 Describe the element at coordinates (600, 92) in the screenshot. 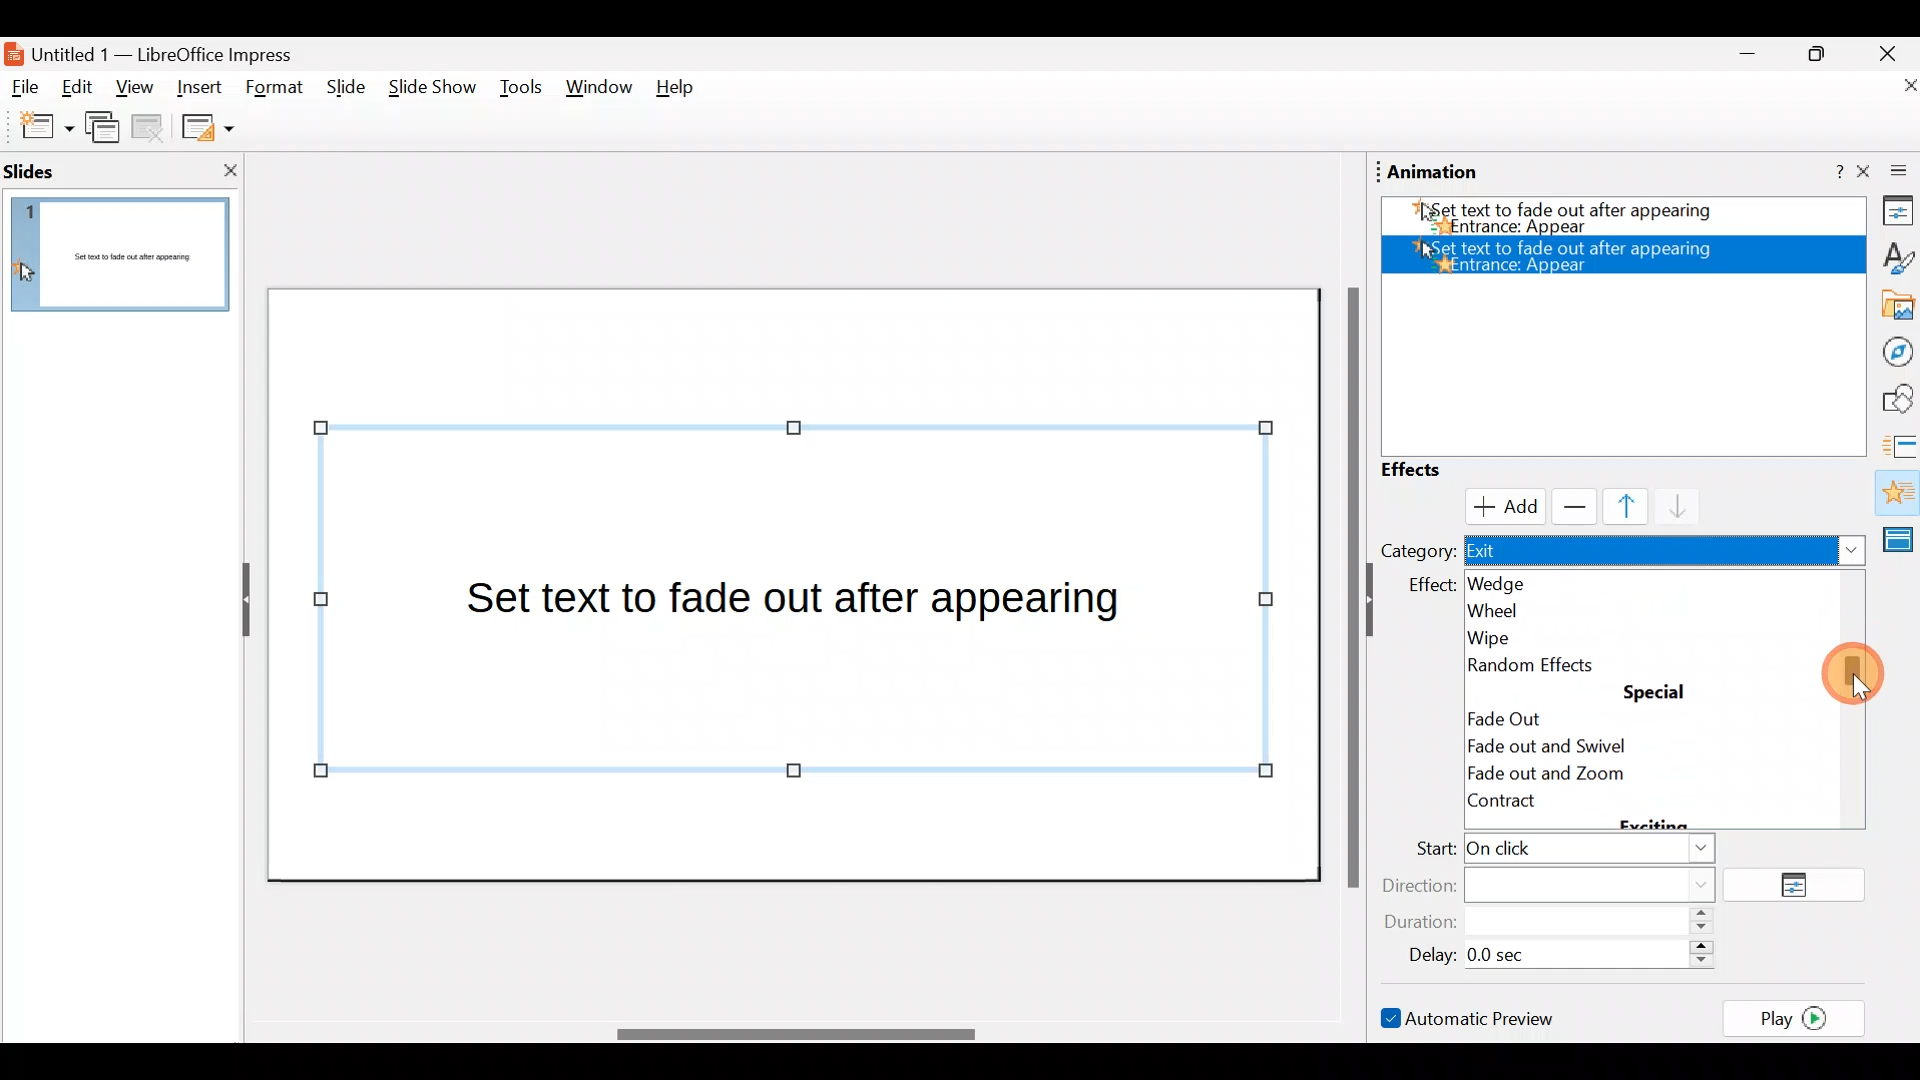

I see `Window` at that location.